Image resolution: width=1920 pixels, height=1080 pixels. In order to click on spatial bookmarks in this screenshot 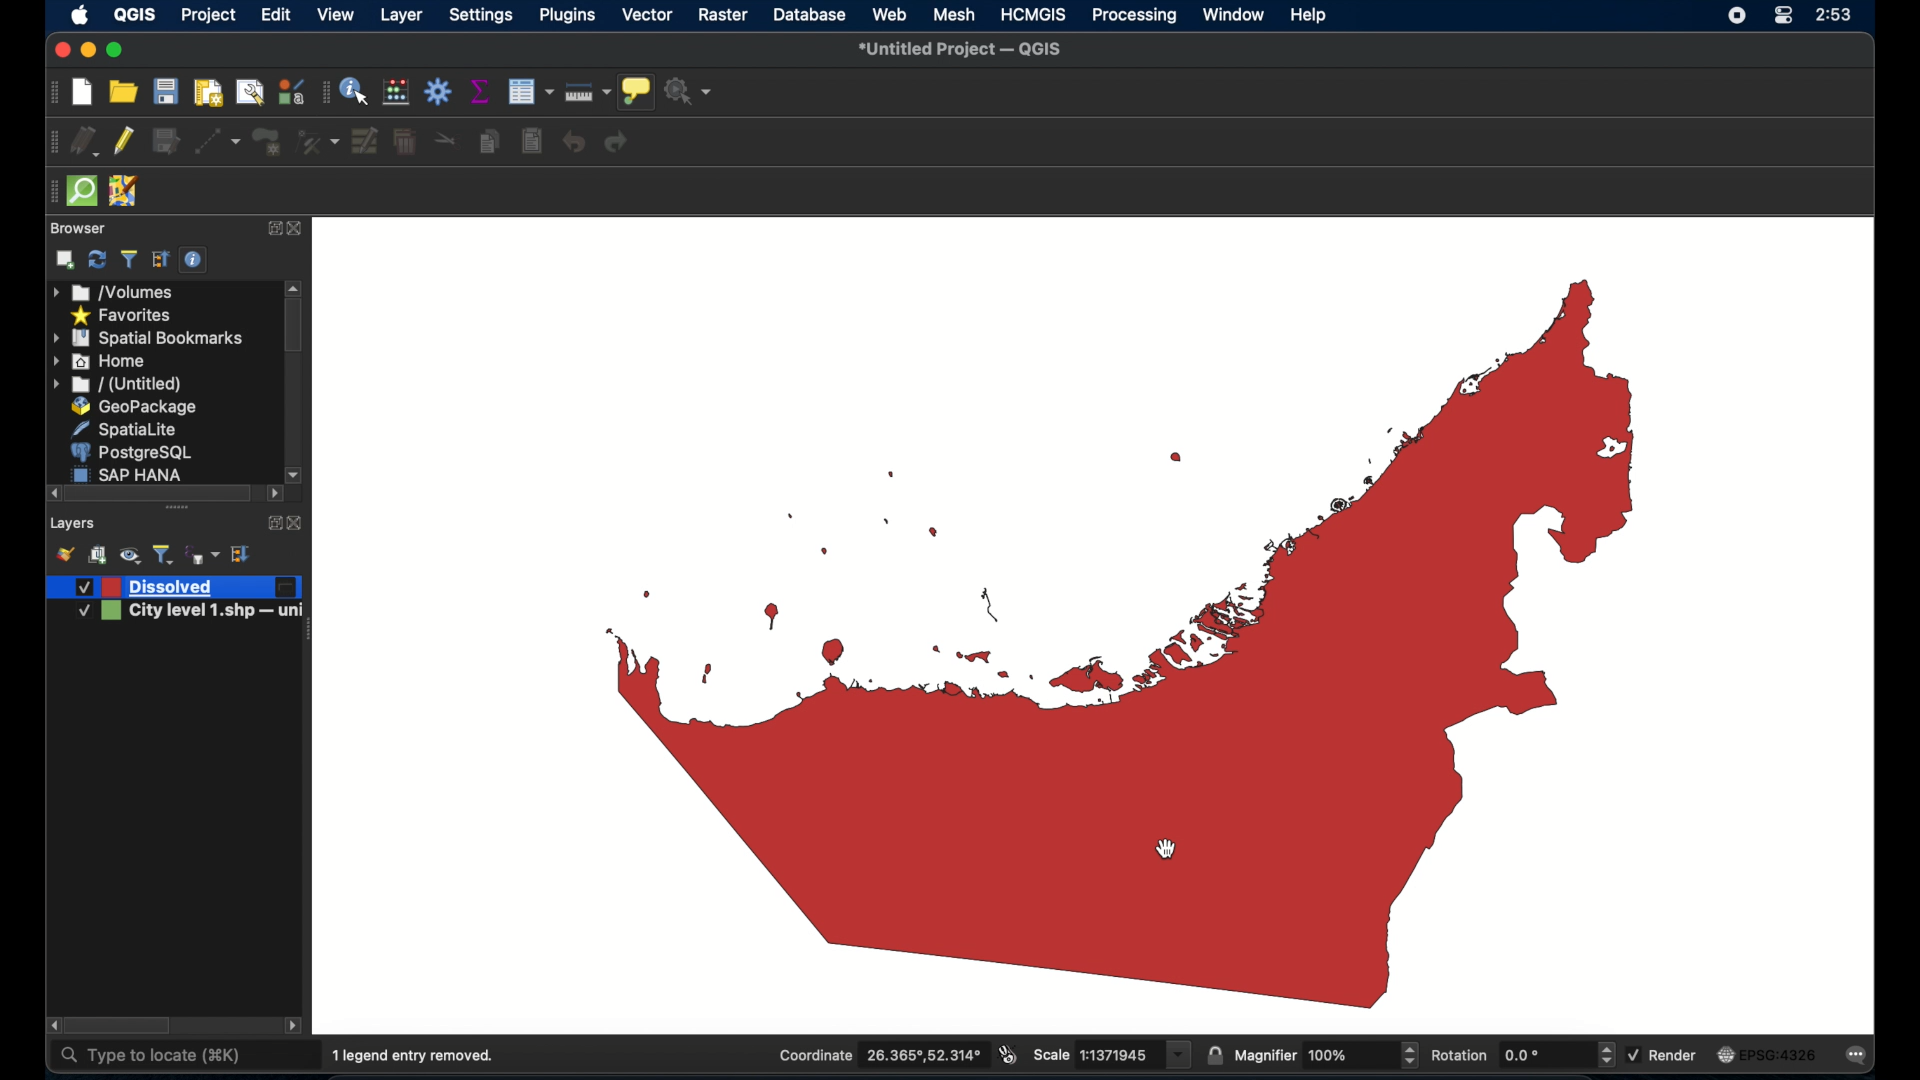, I will do `click(146, 339)`.